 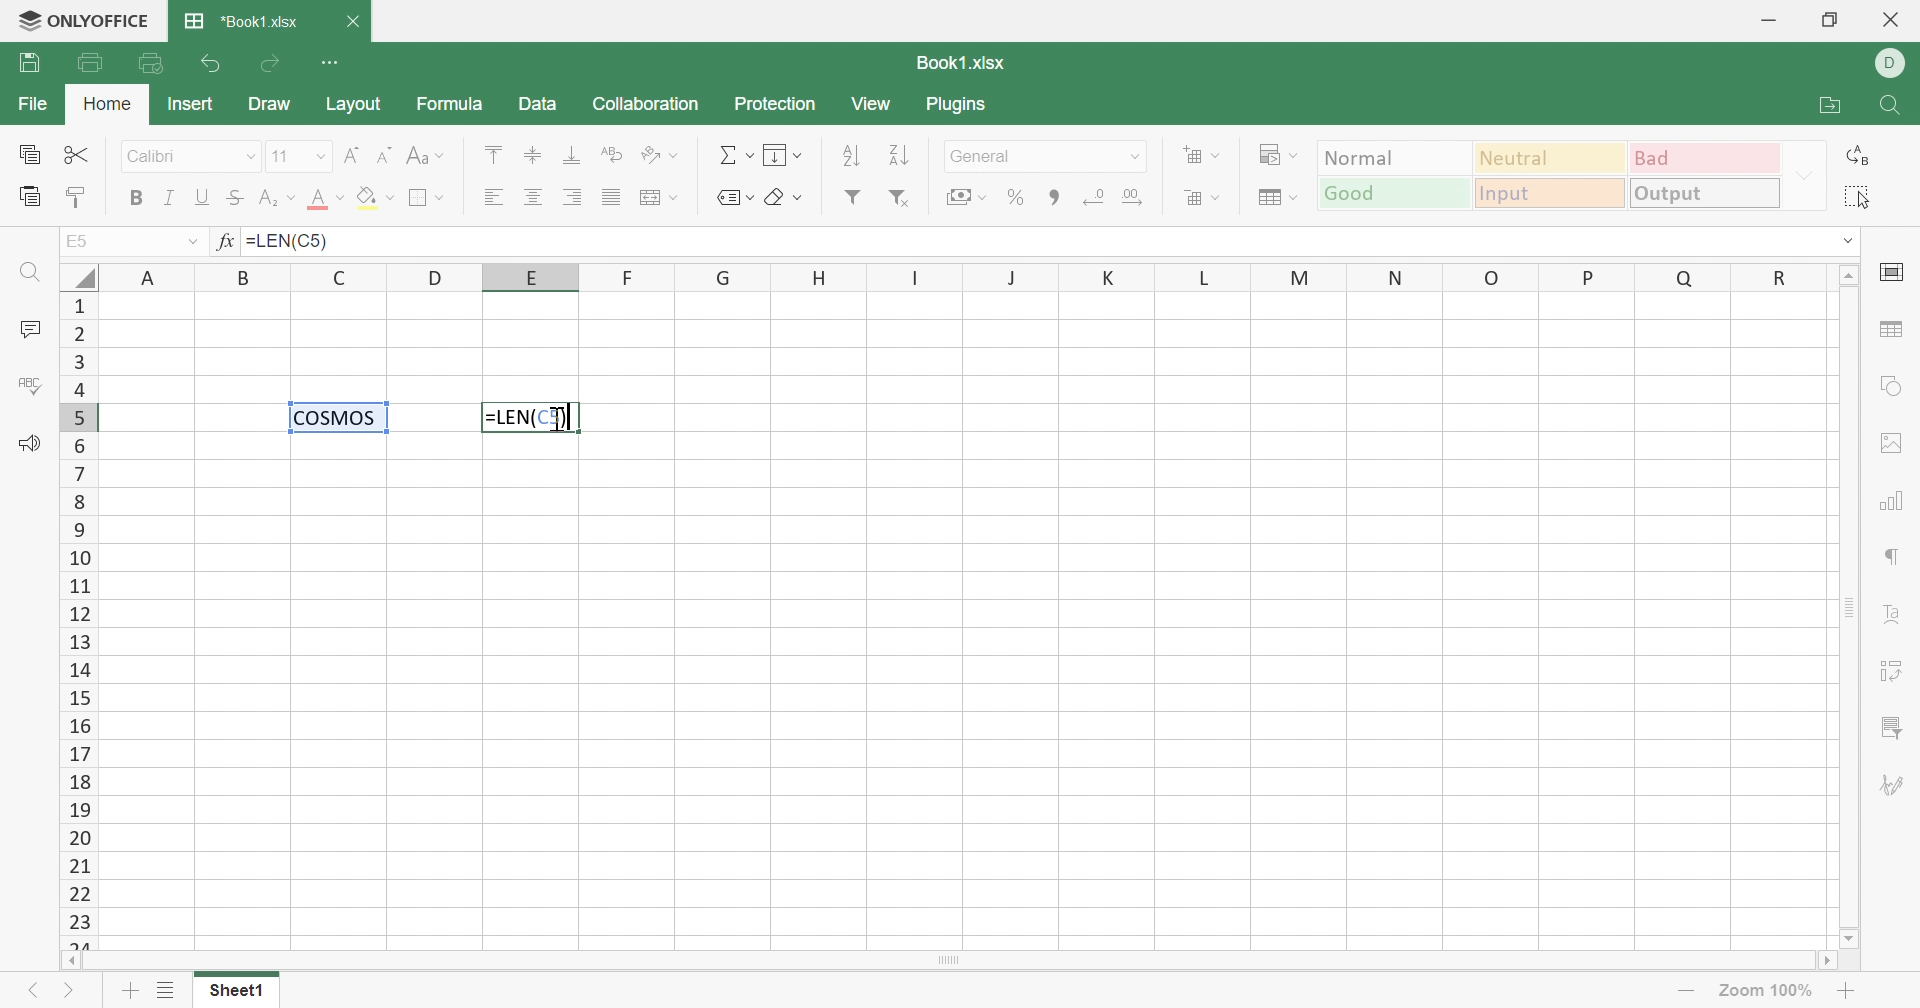 I want to click on Drop down, so click(x=1805, y=176).